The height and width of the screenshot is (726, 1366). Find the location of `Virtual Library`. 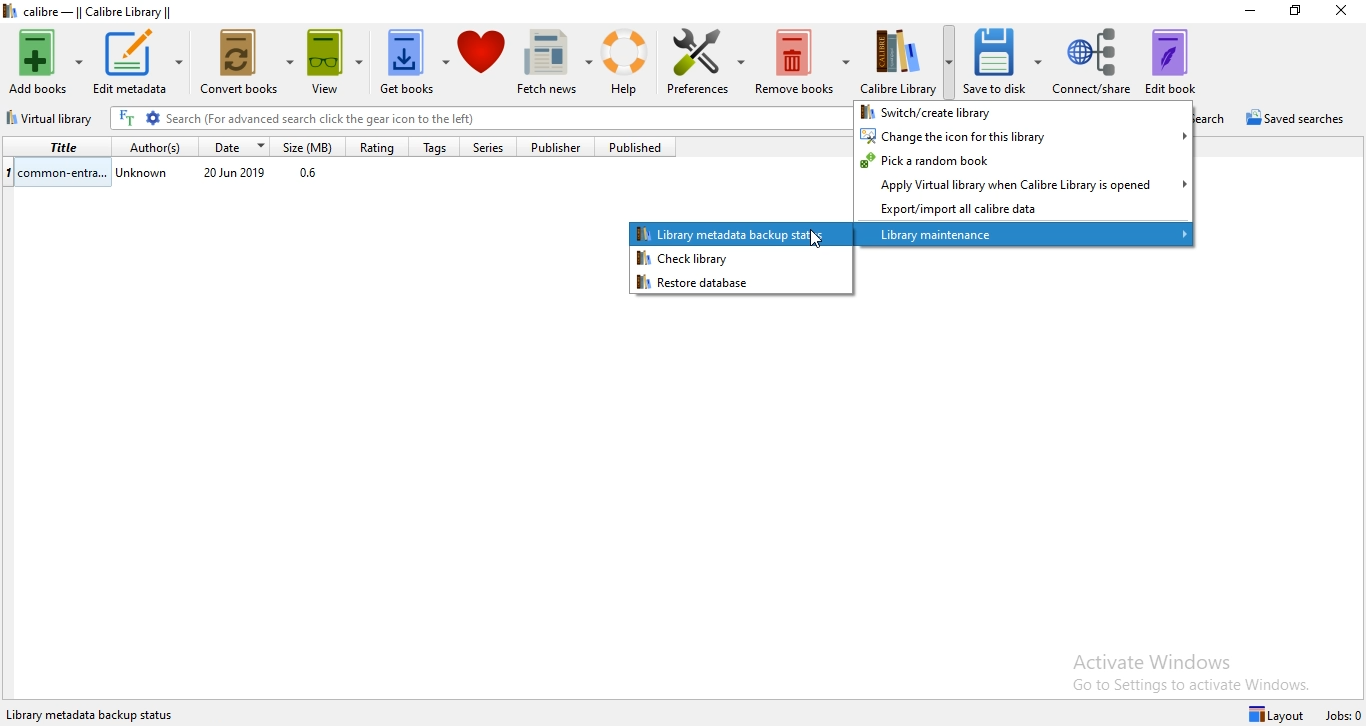

Virtual Library is located at coordinates (53, 120).